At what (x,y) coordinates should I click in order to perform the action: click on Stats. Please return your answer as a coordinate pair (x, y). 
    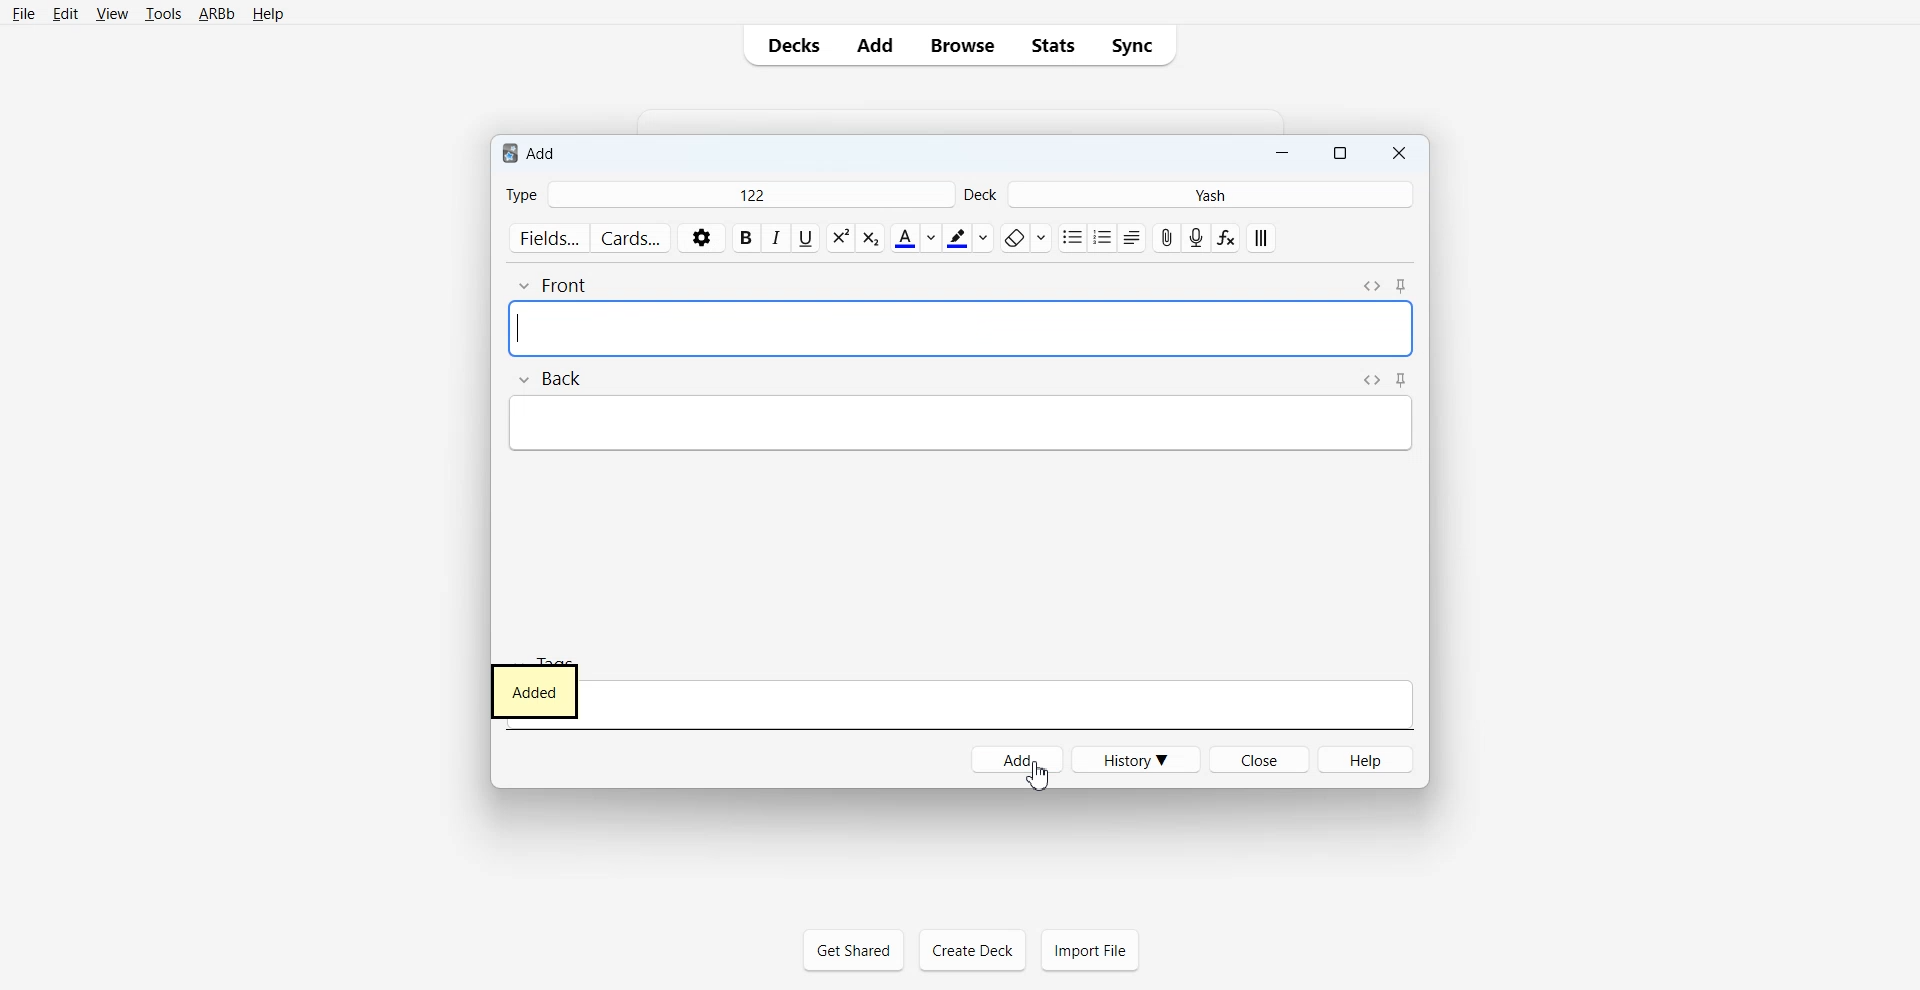
    Looking at the image, I should click on (1051, 45).